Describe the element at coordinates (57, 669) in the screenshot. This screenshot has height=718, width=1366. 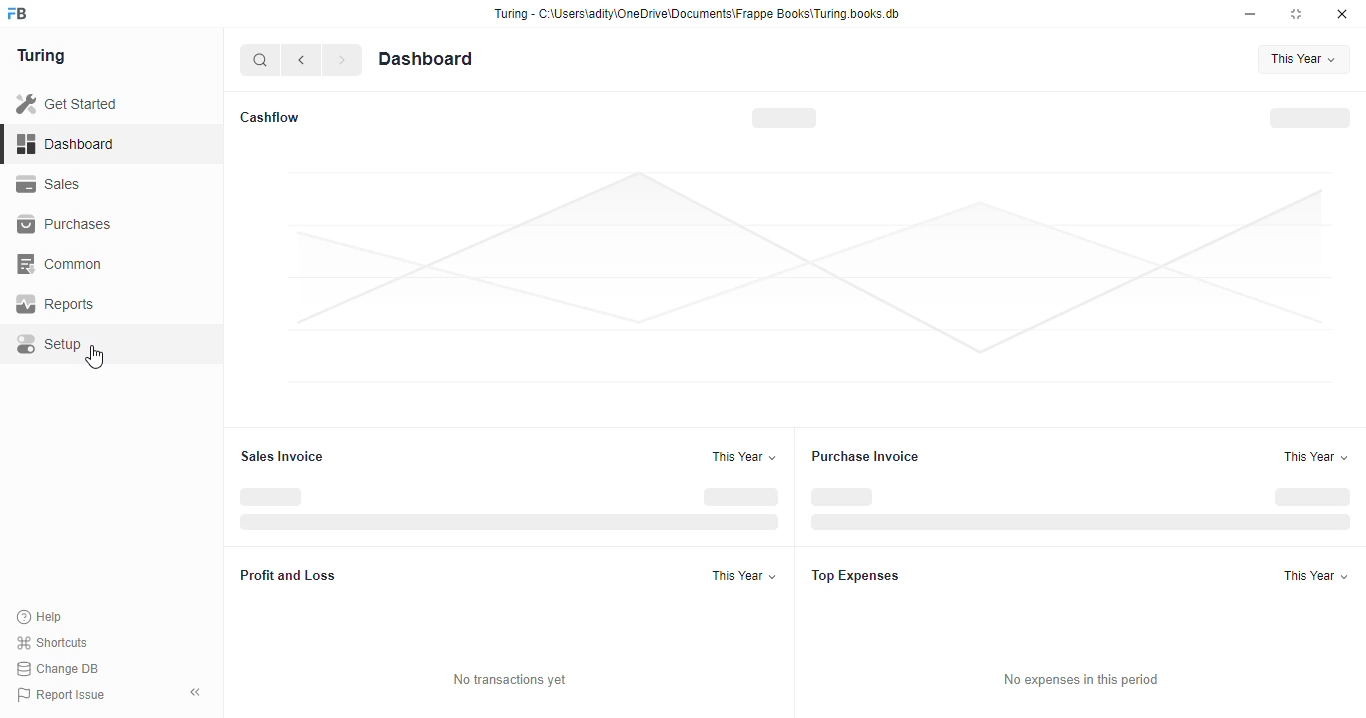
I see `Change DB` at that location.